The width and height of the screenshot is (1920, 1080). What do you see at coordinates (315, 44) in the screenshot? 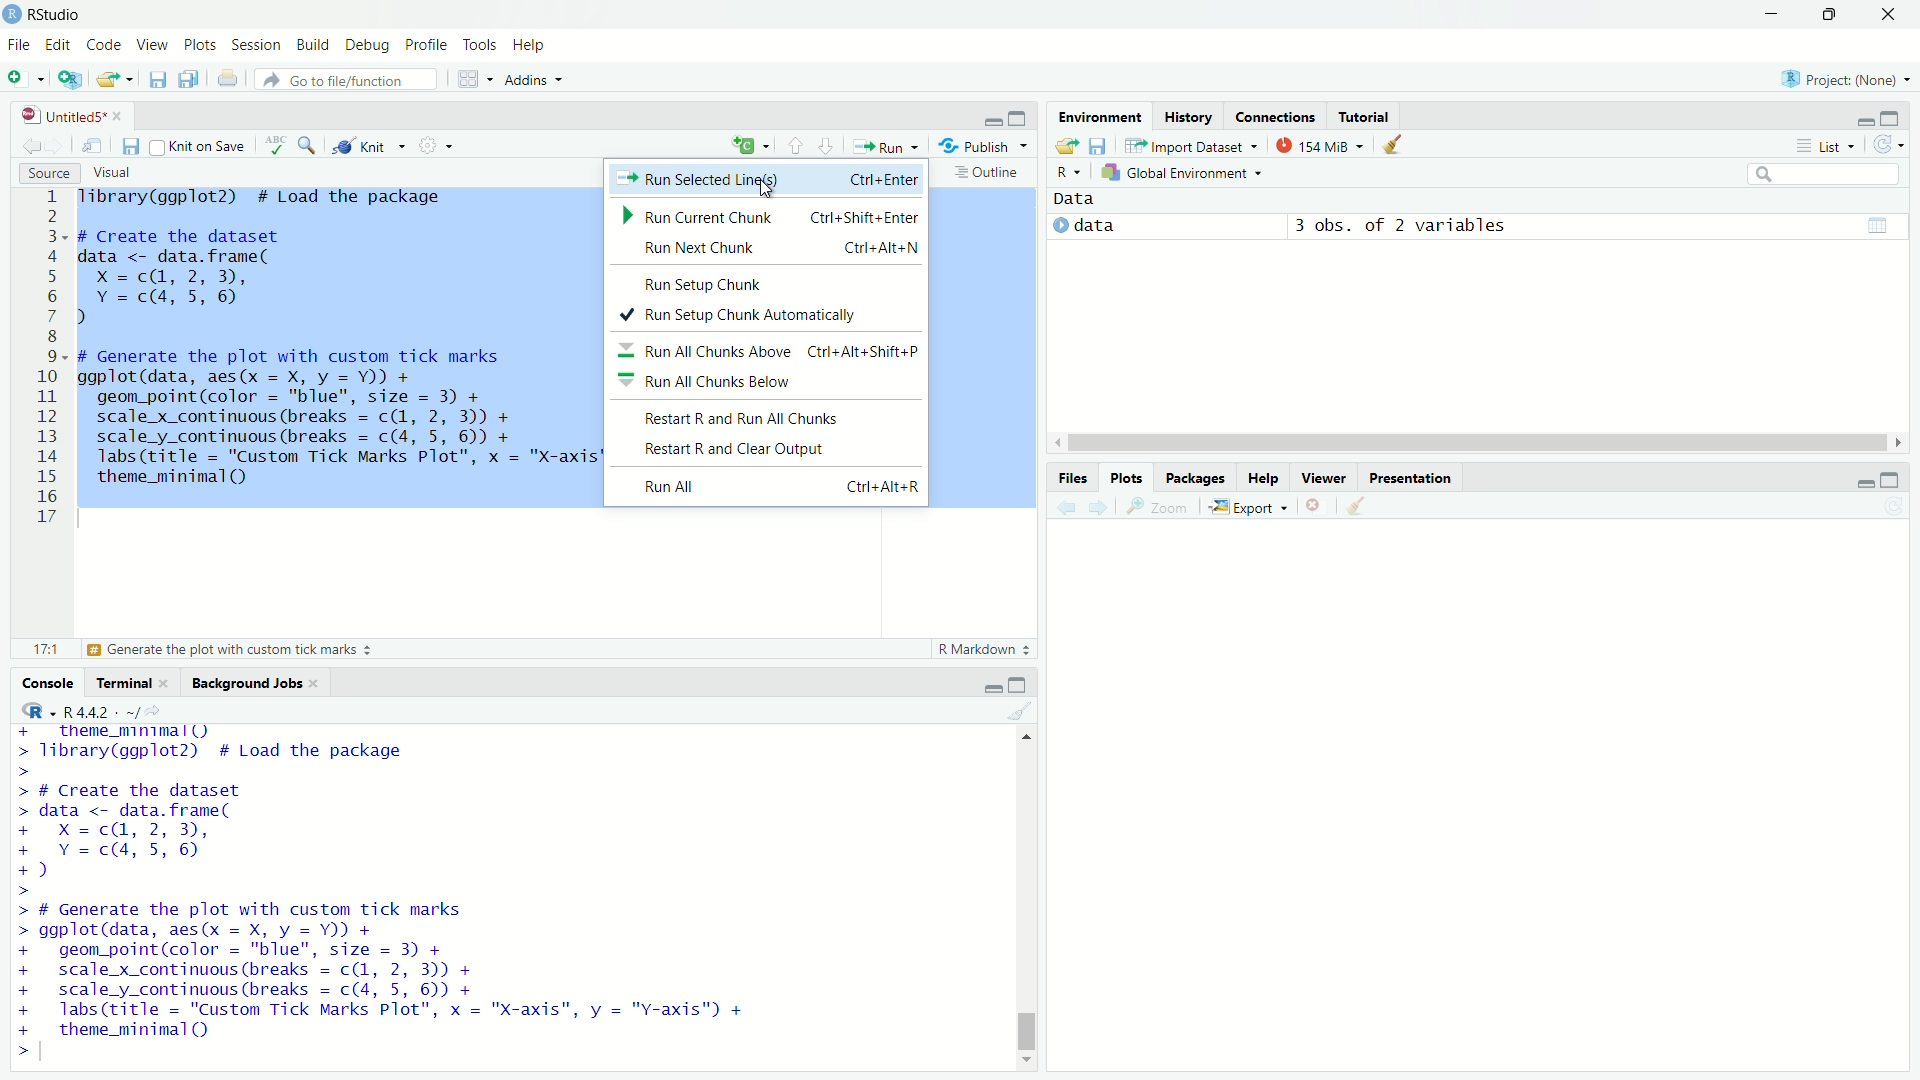
I see `build` at bounding box center [315, 44].